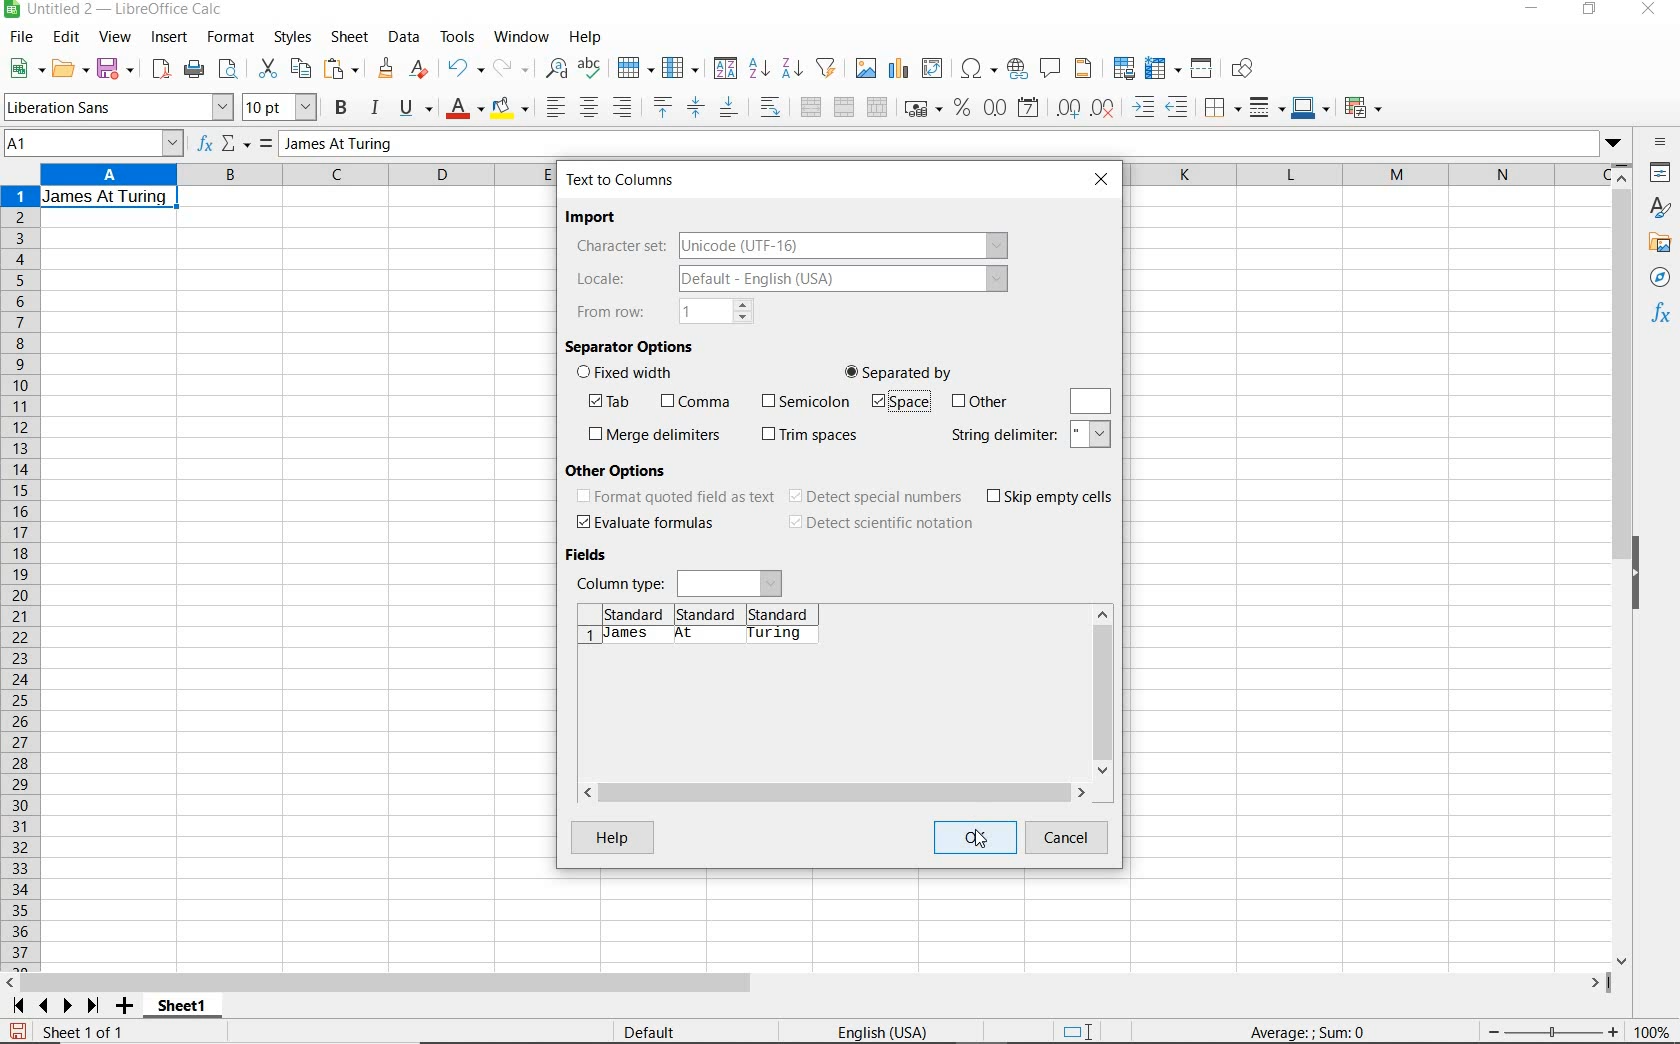 The image size is (1680, 1044). Describe the element at coordinates (1103, 691) in the screenshot. I see `scrollbar` at that location.